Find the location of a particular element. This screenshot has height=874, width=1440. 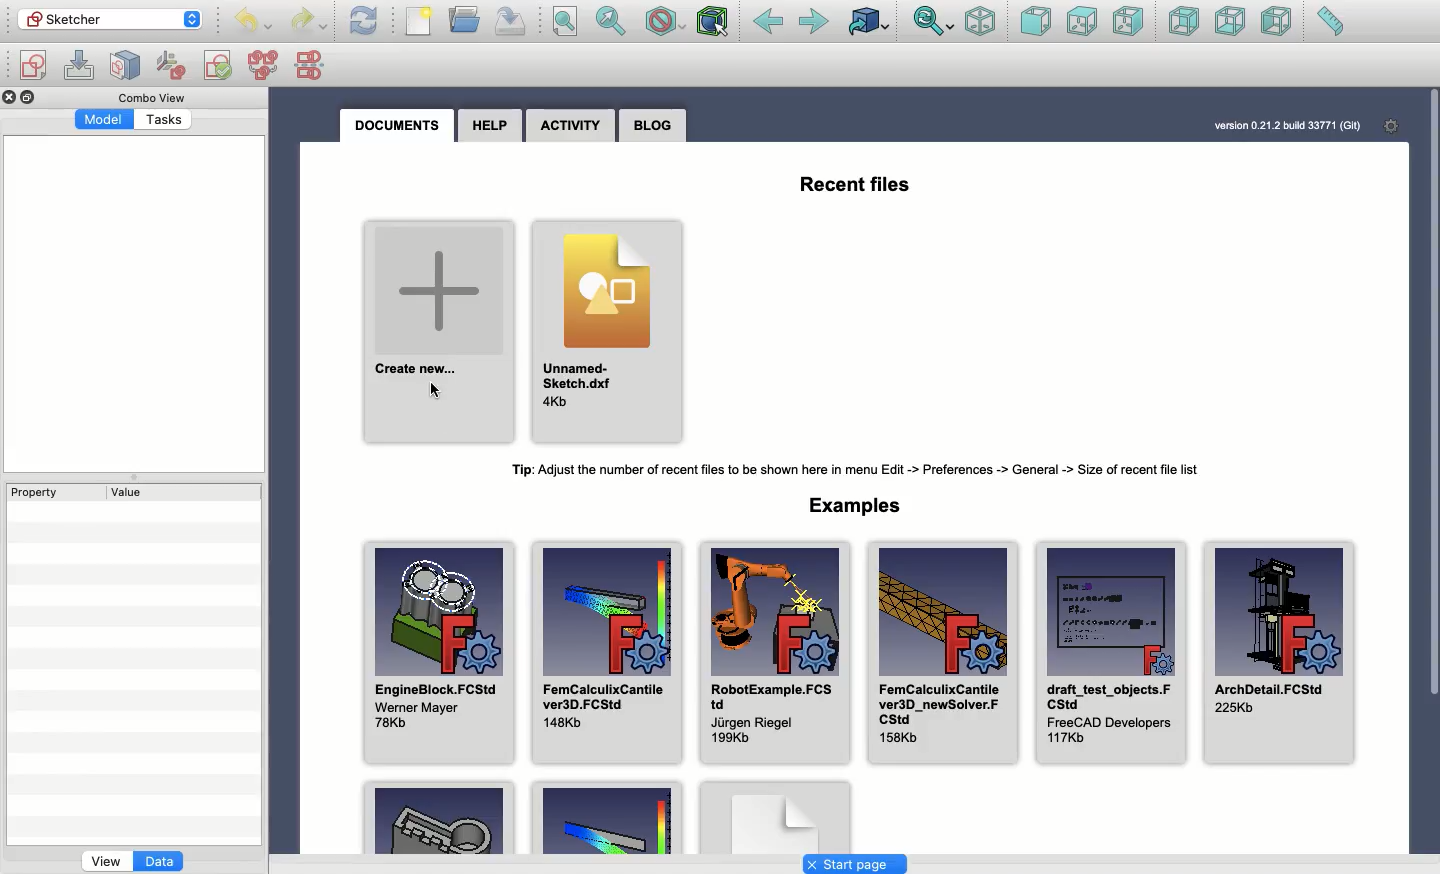

Mirror sketch is located at coordinates (312, 66).